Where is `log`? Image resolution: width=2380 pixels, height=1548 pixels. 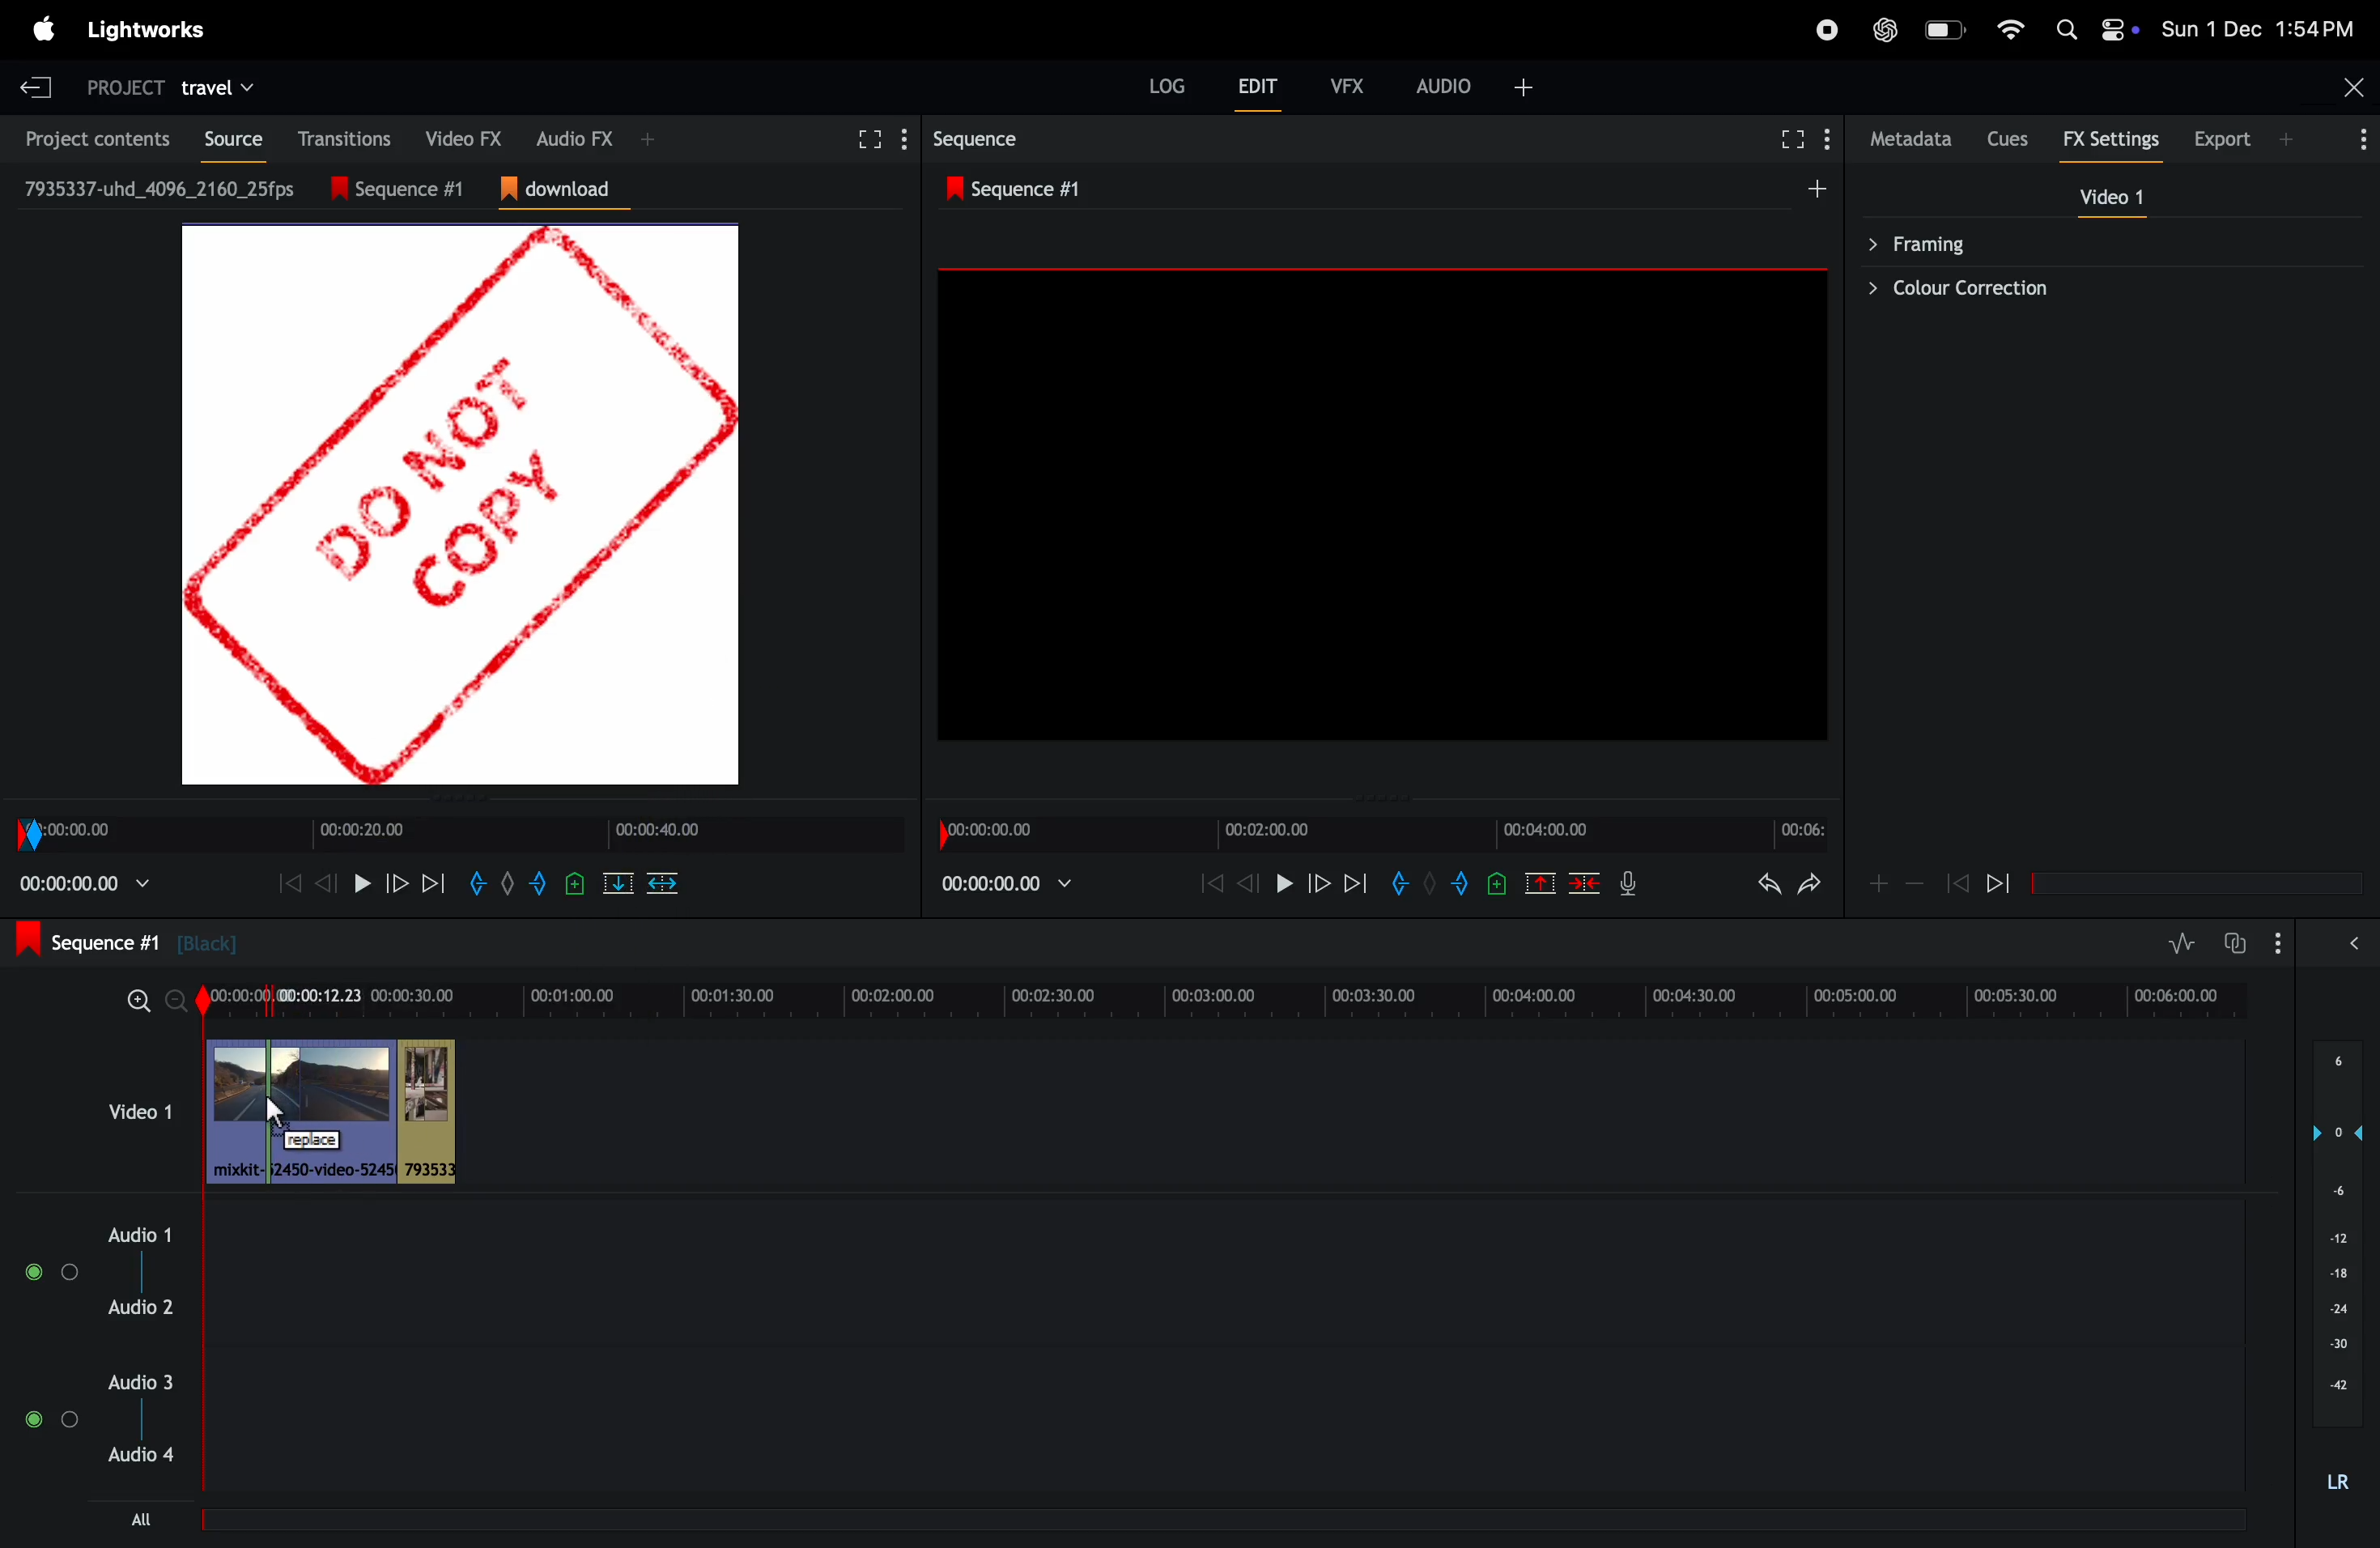
log is located at coordinates (1167, 85).